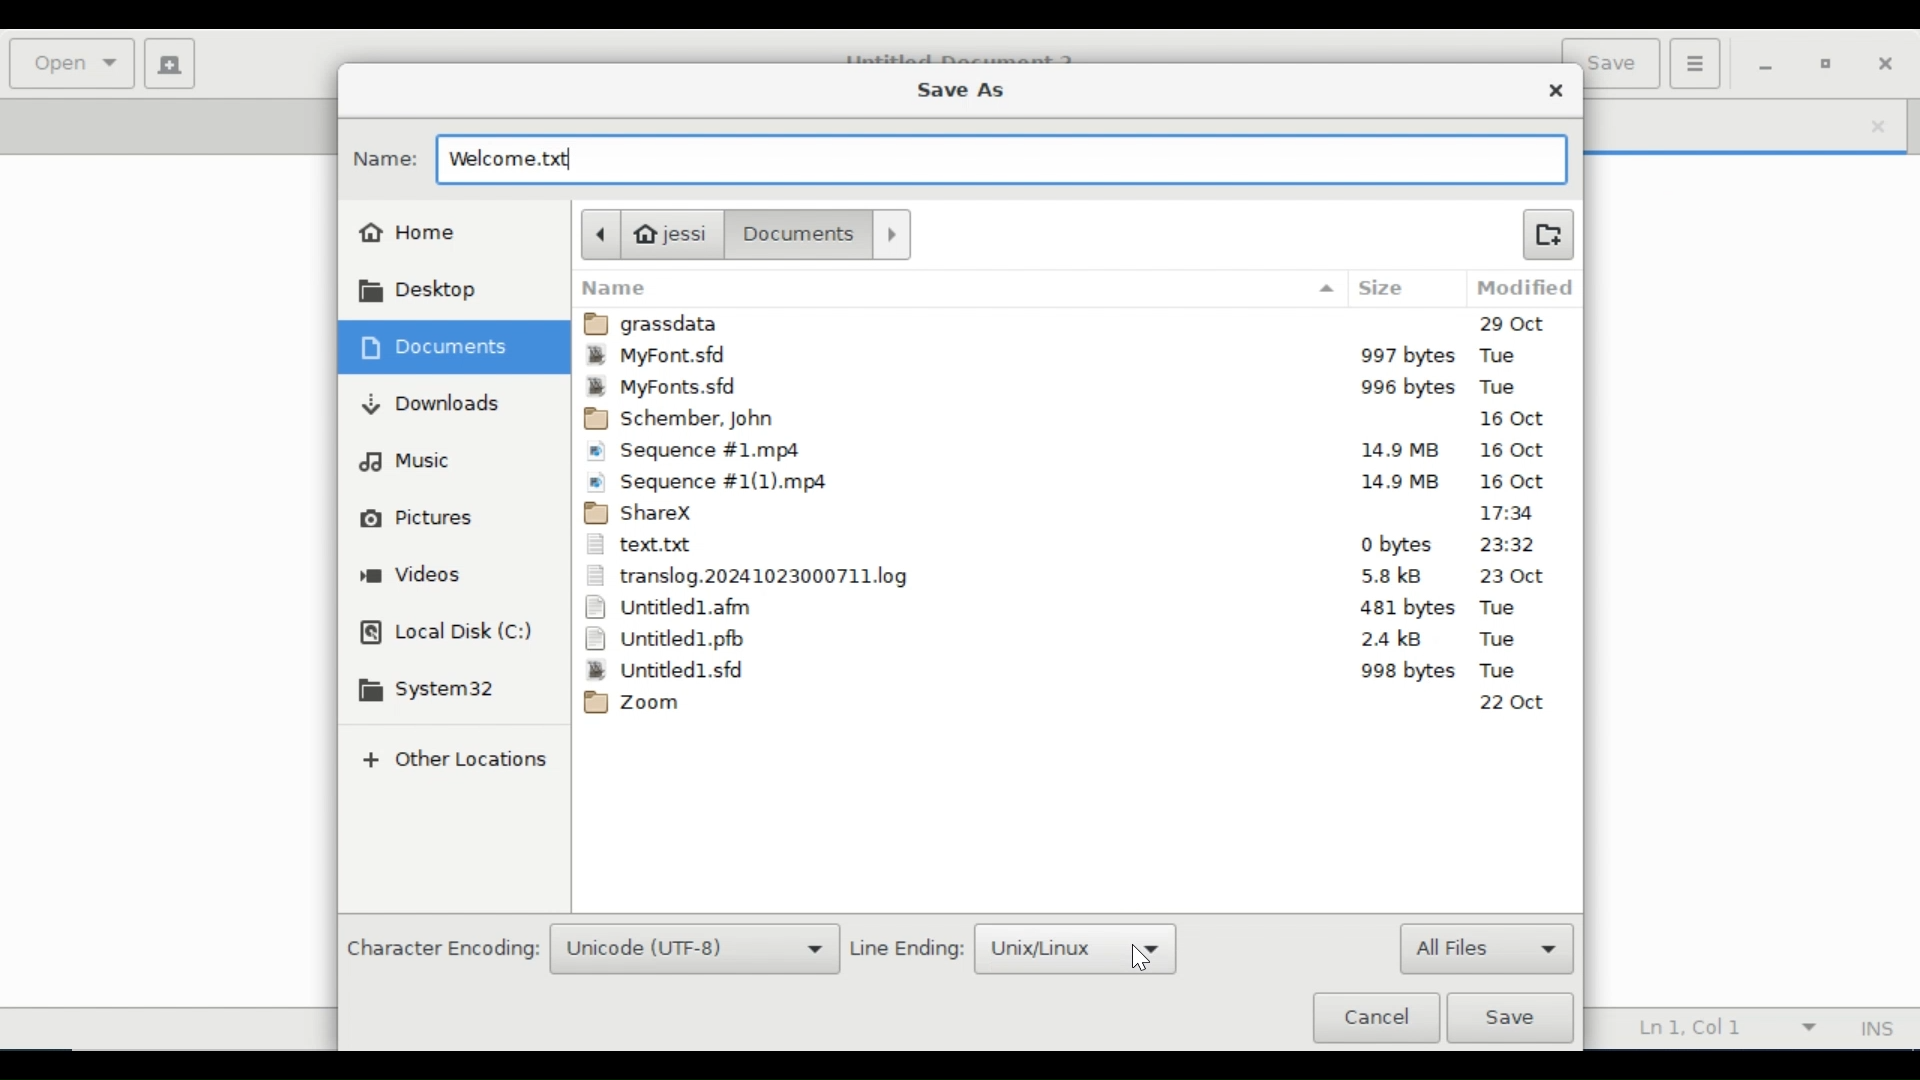  I want to click on Videos, so click(411, 576).